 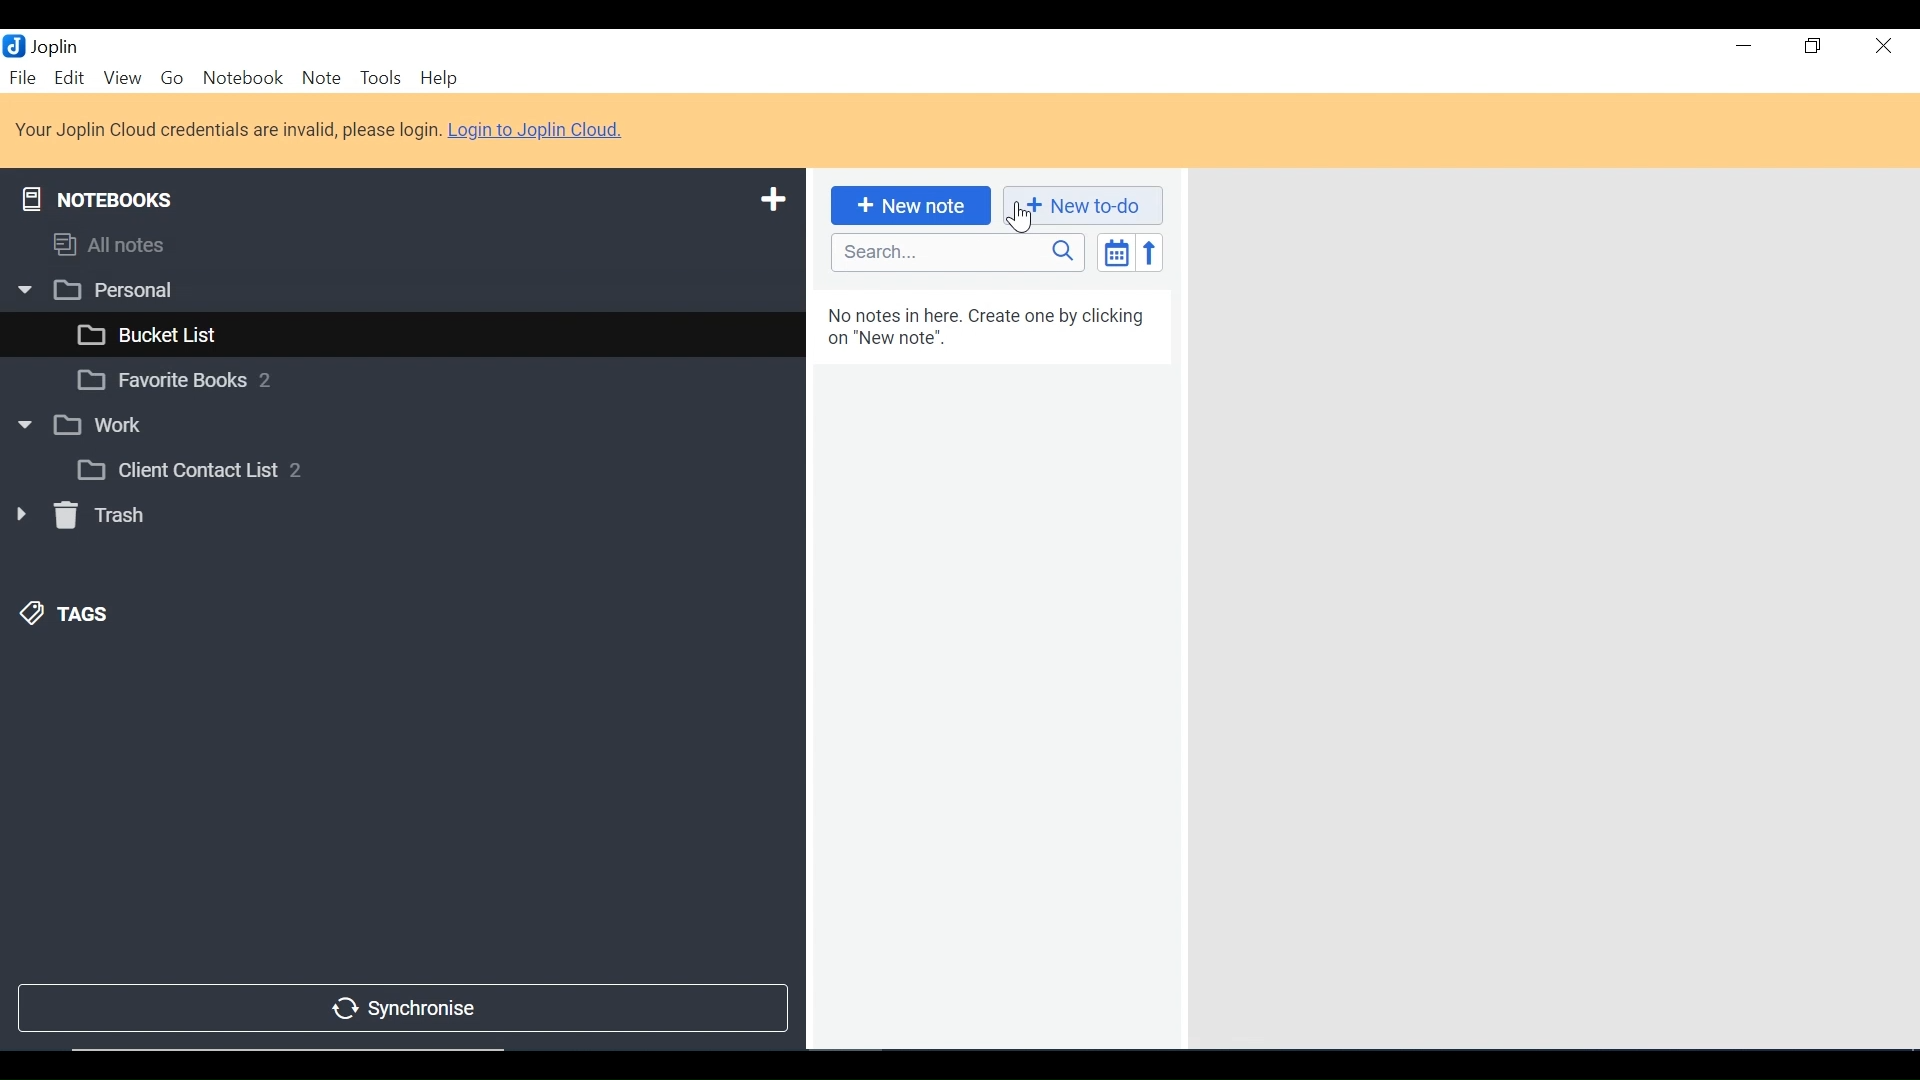 I want to click on Joplin, so click(x=57, y=46).